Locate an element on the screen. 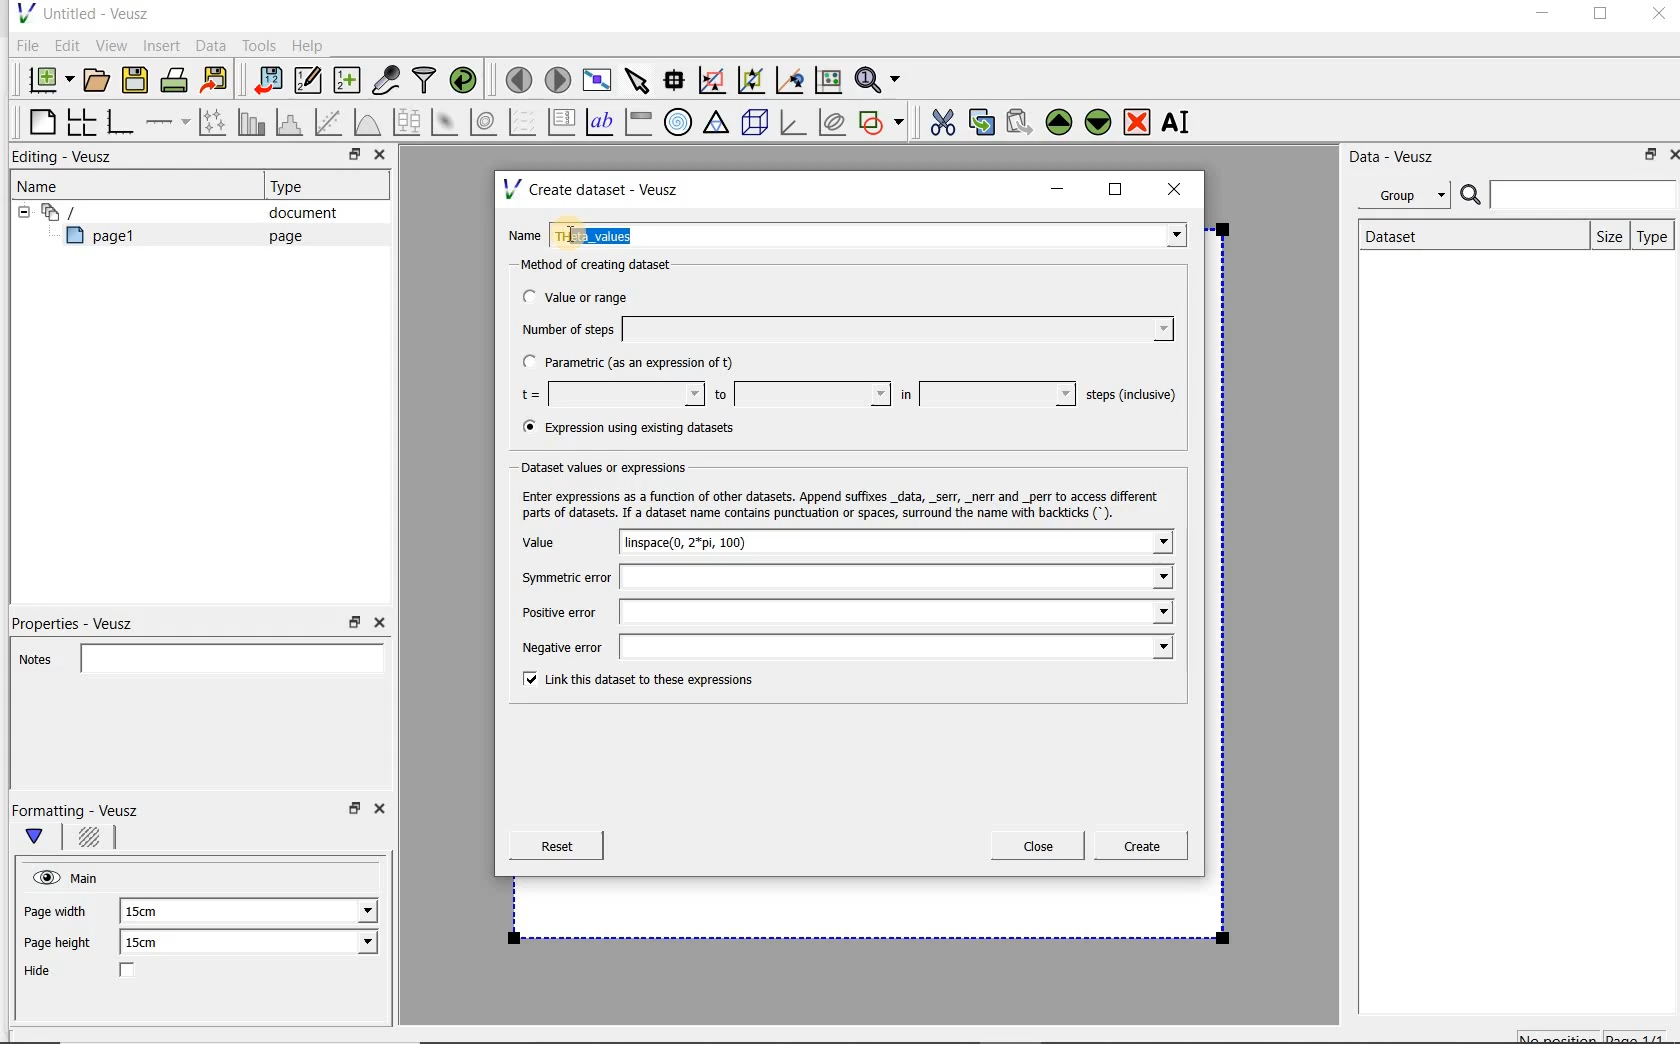 The image size is (1680, 1044). histogram of a dataset is located at coordinates (292, 122).